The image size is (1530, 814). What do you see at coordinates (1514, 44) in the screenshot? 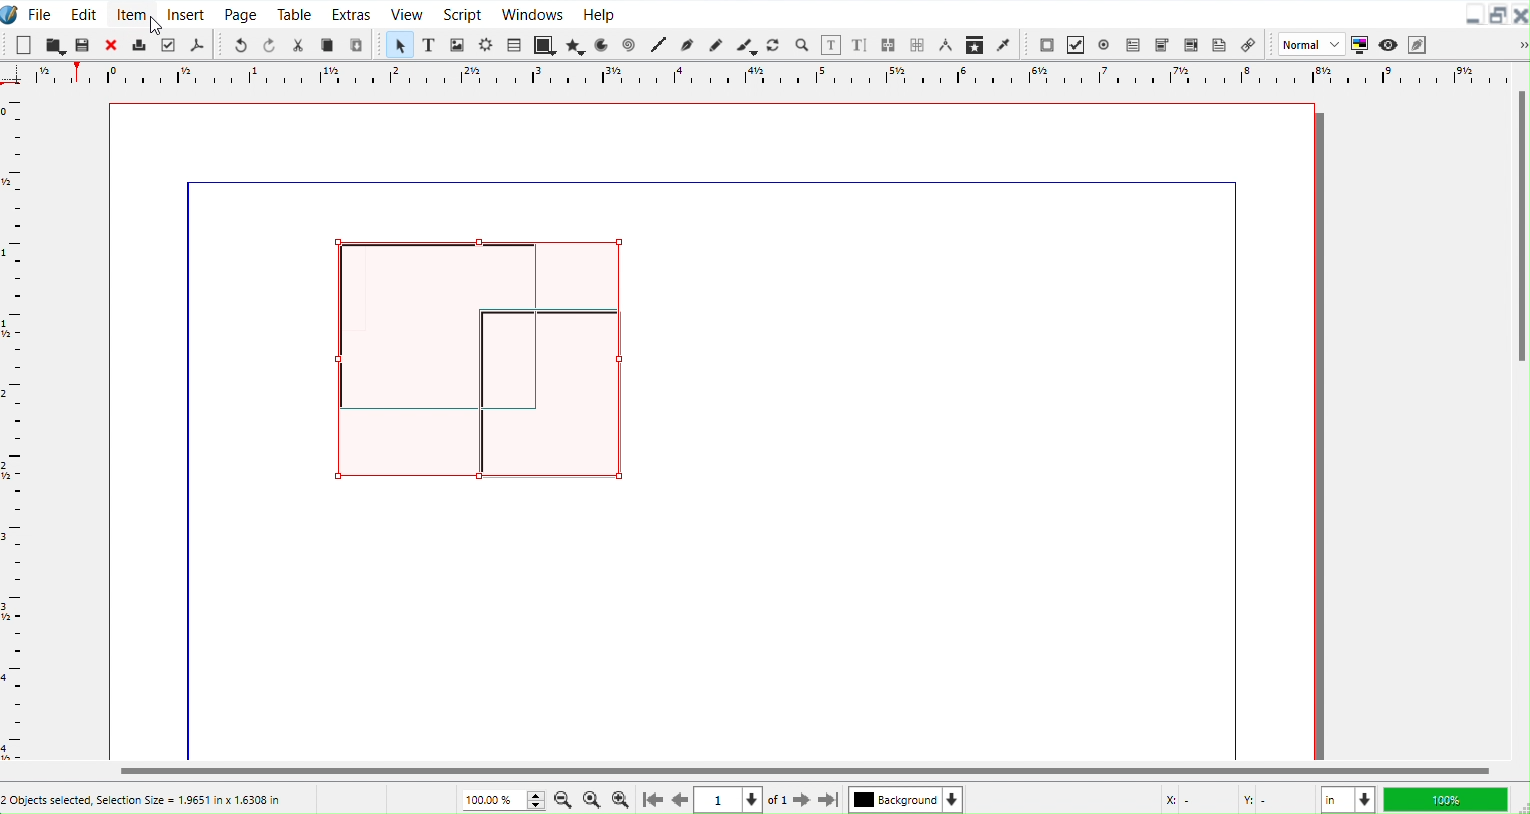
I see `Drop down box` at bounding box center [1514, 44].